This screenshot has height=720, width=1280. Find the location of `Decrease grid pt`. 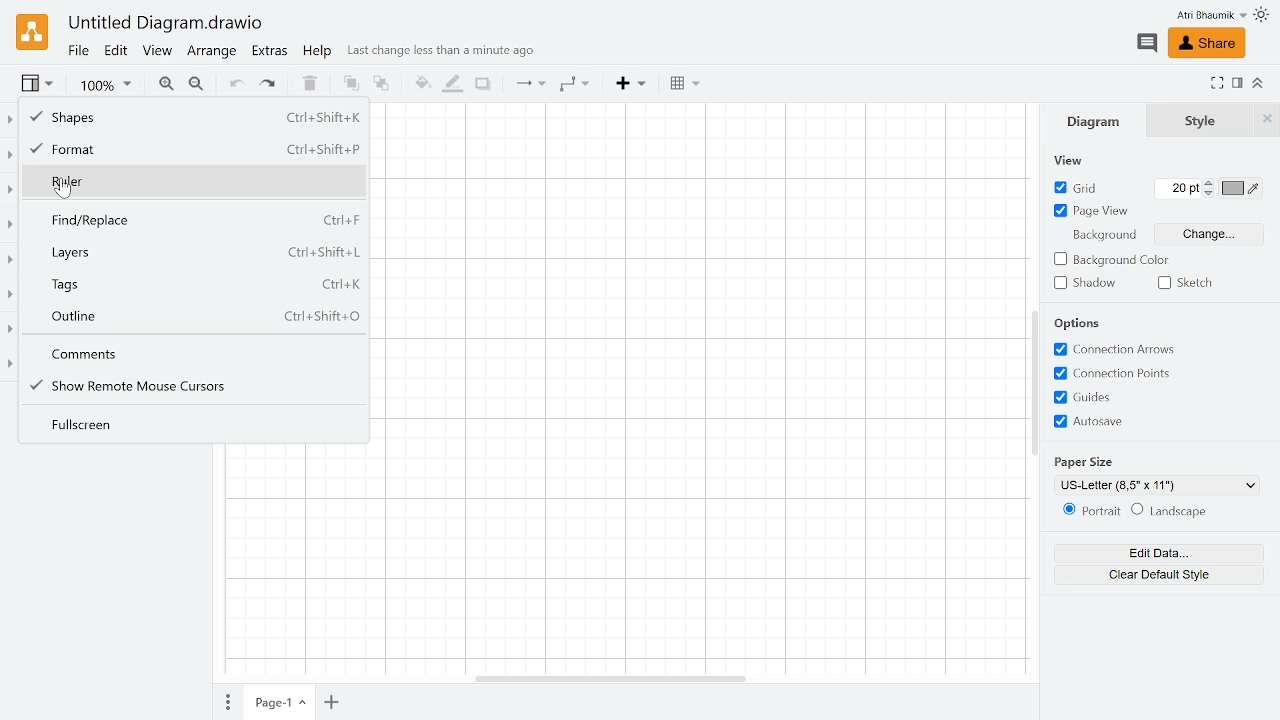

Decrease grid pt is located at coordinates (1210, 195).